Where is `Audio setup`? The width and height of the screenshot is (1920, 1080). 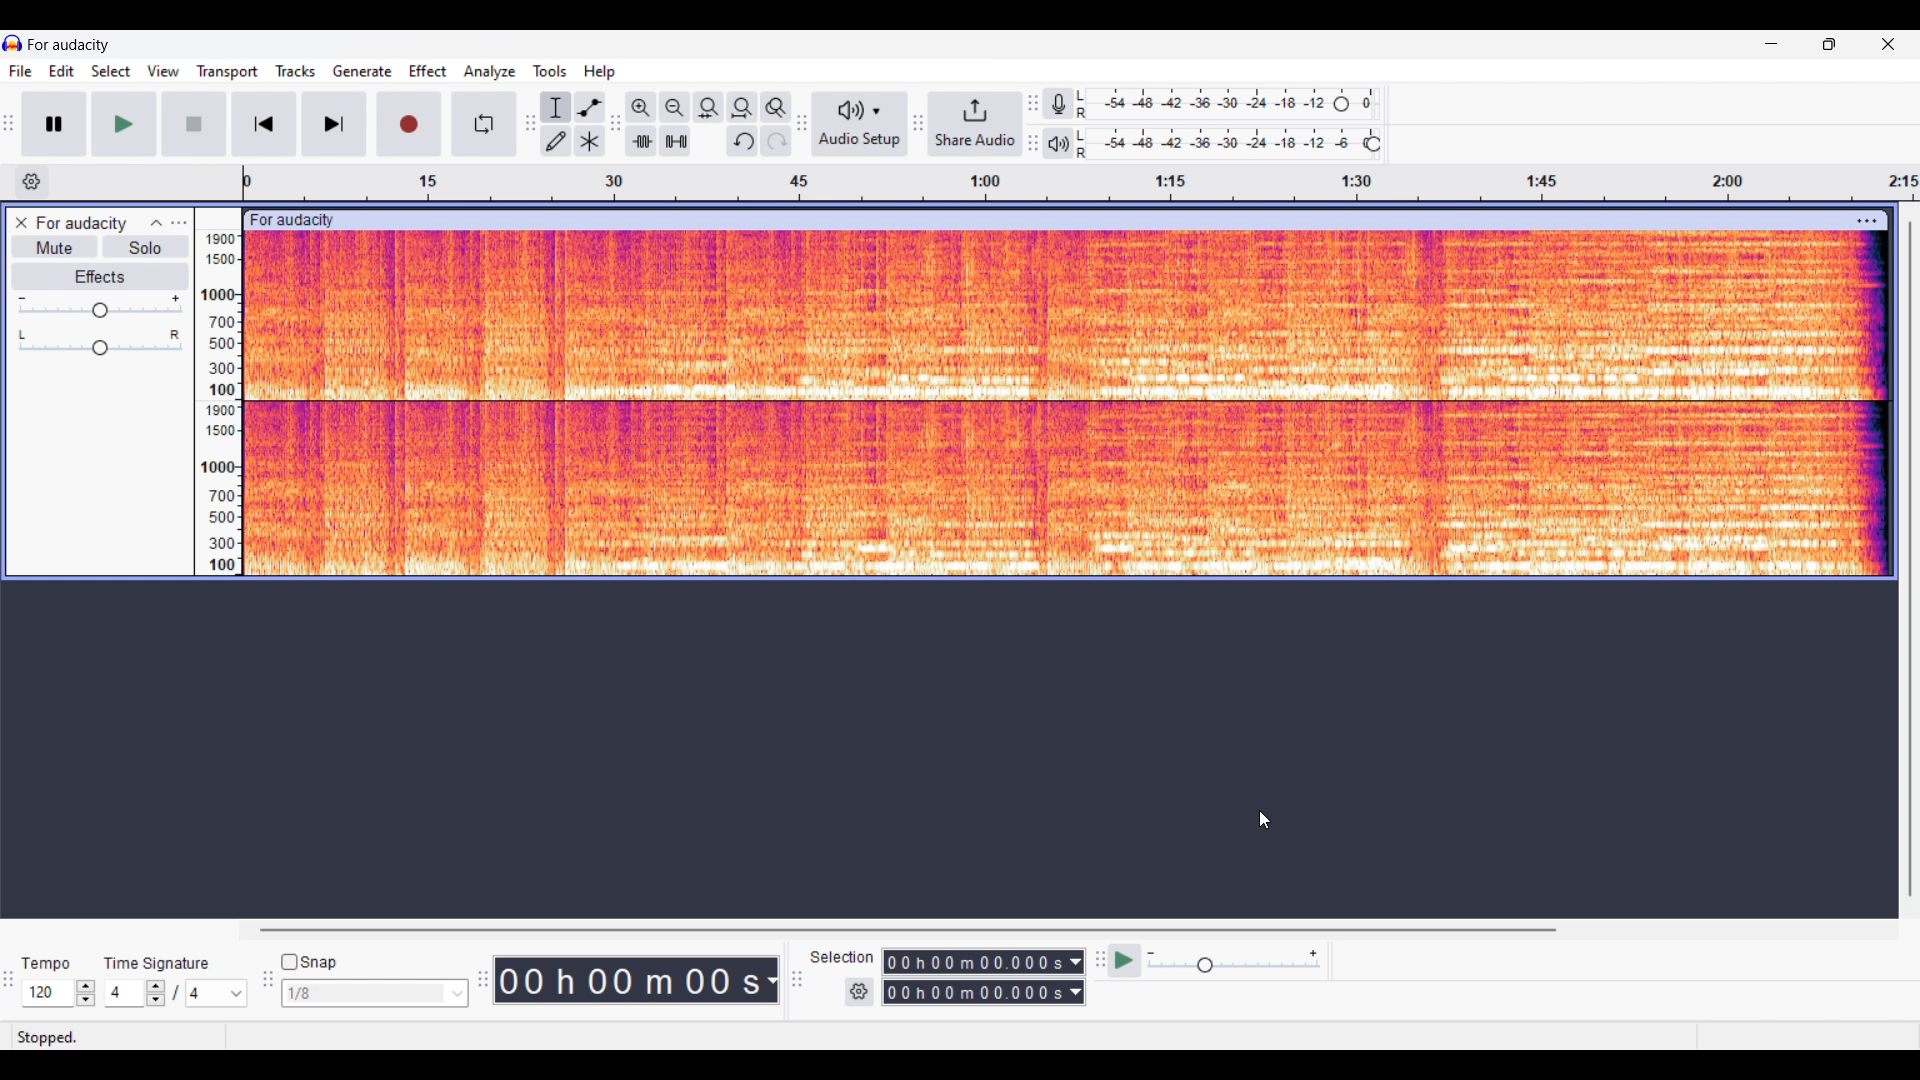 Audio setup is located at coordinates (860, 123).